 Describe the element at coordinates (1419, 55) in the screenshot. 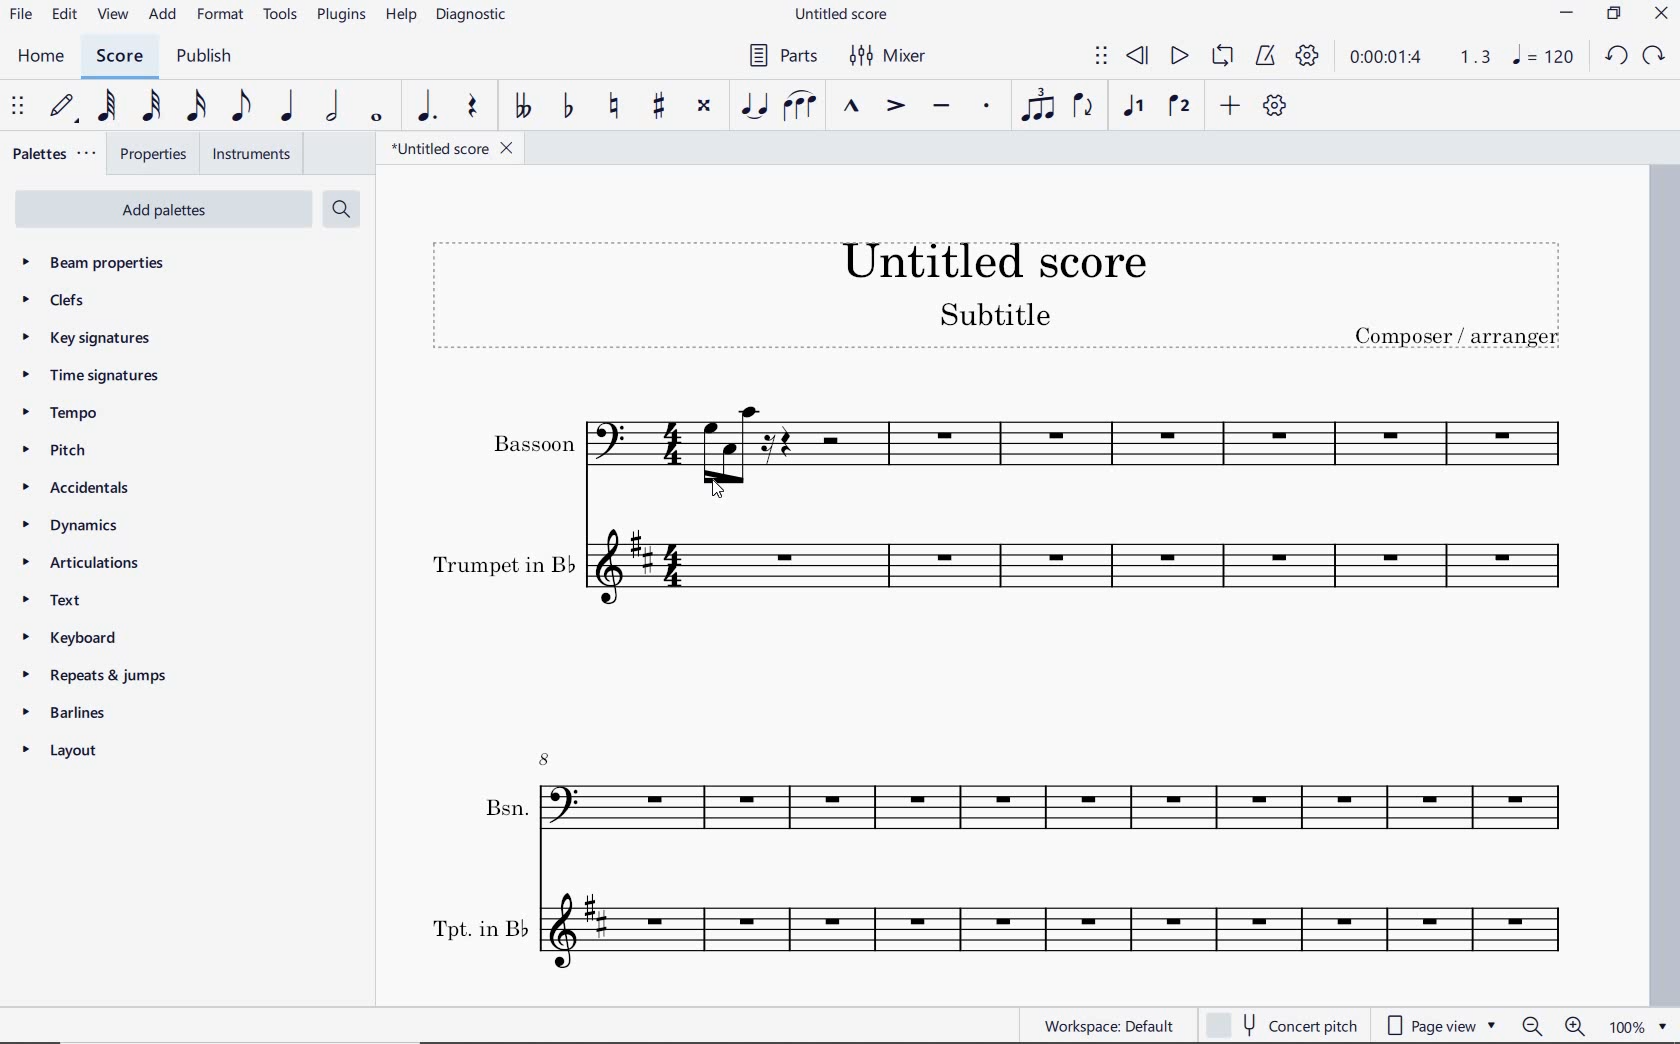

I see `Play time` at that location.